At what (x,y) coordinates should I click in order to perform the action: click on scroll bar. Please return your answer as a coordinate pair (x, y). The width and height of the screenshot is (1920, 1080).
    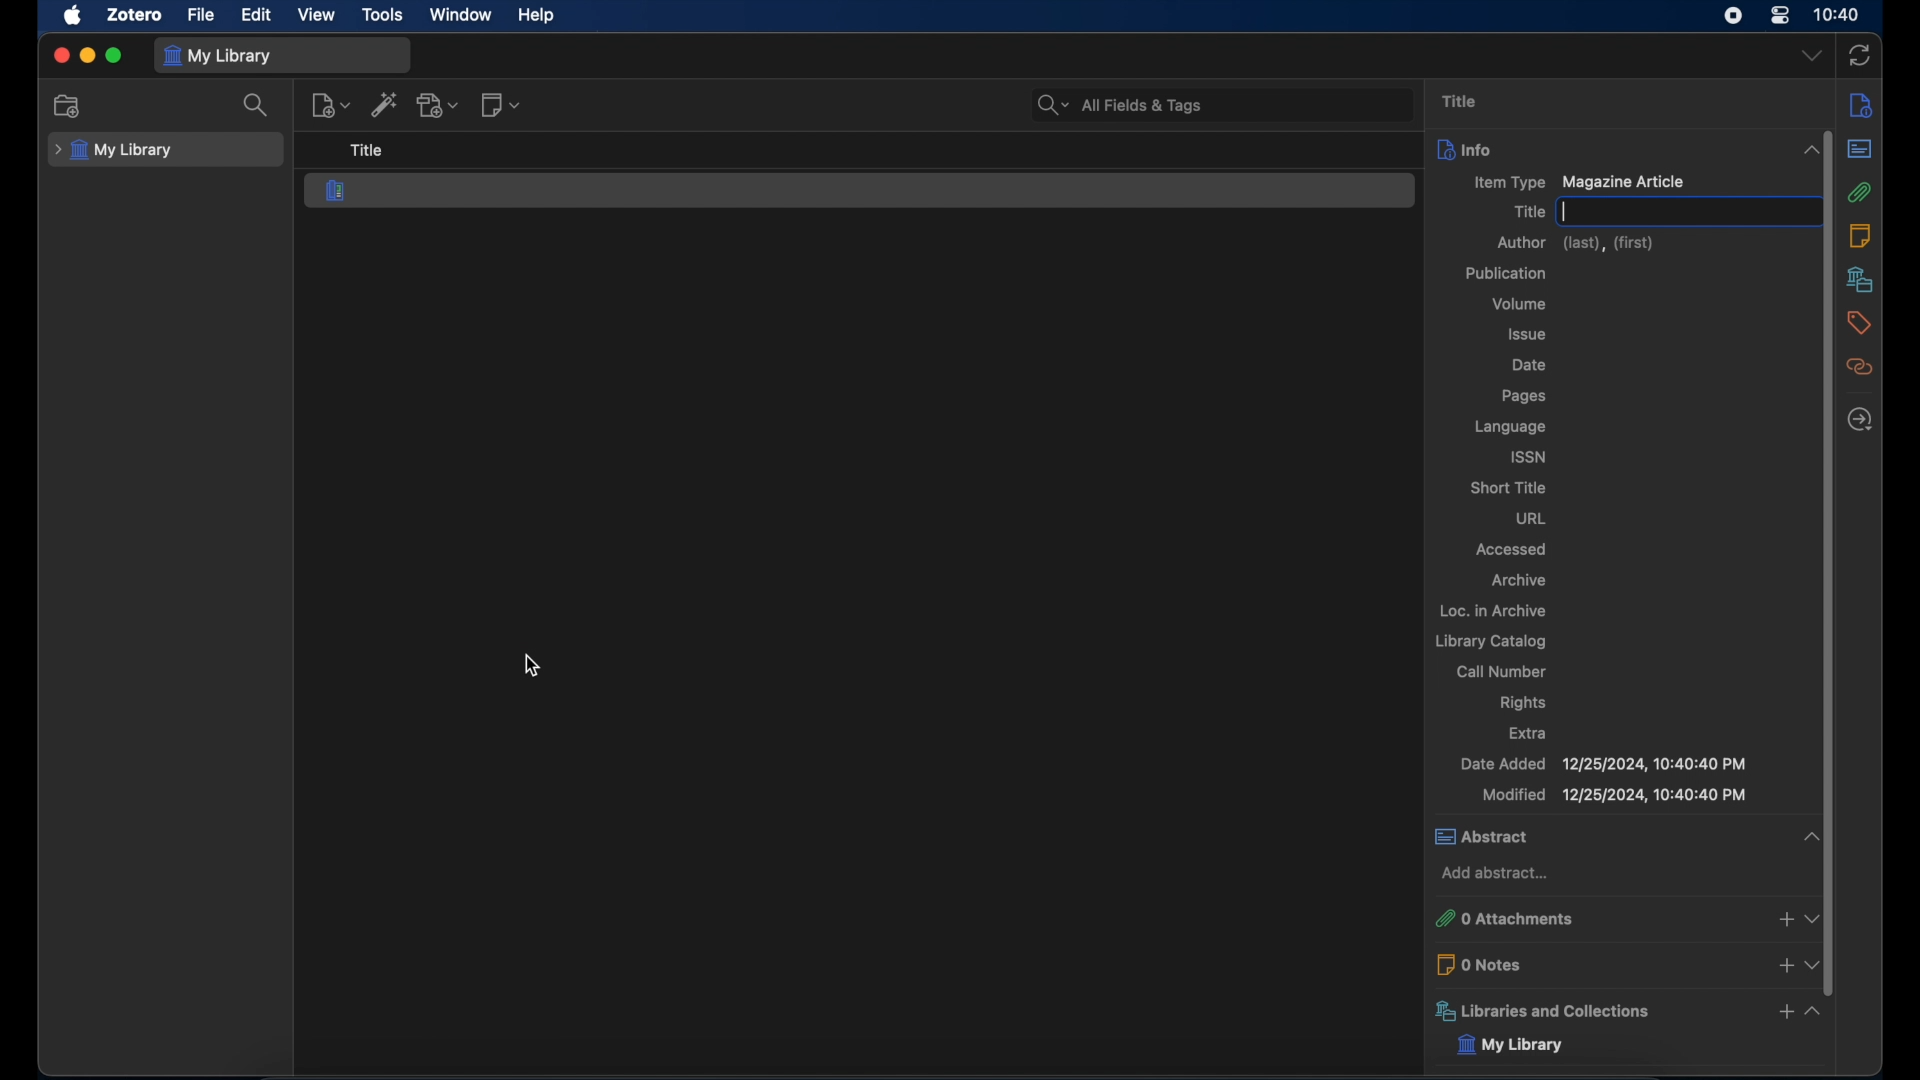
    Looking at the image, I should click on (1830, 579).